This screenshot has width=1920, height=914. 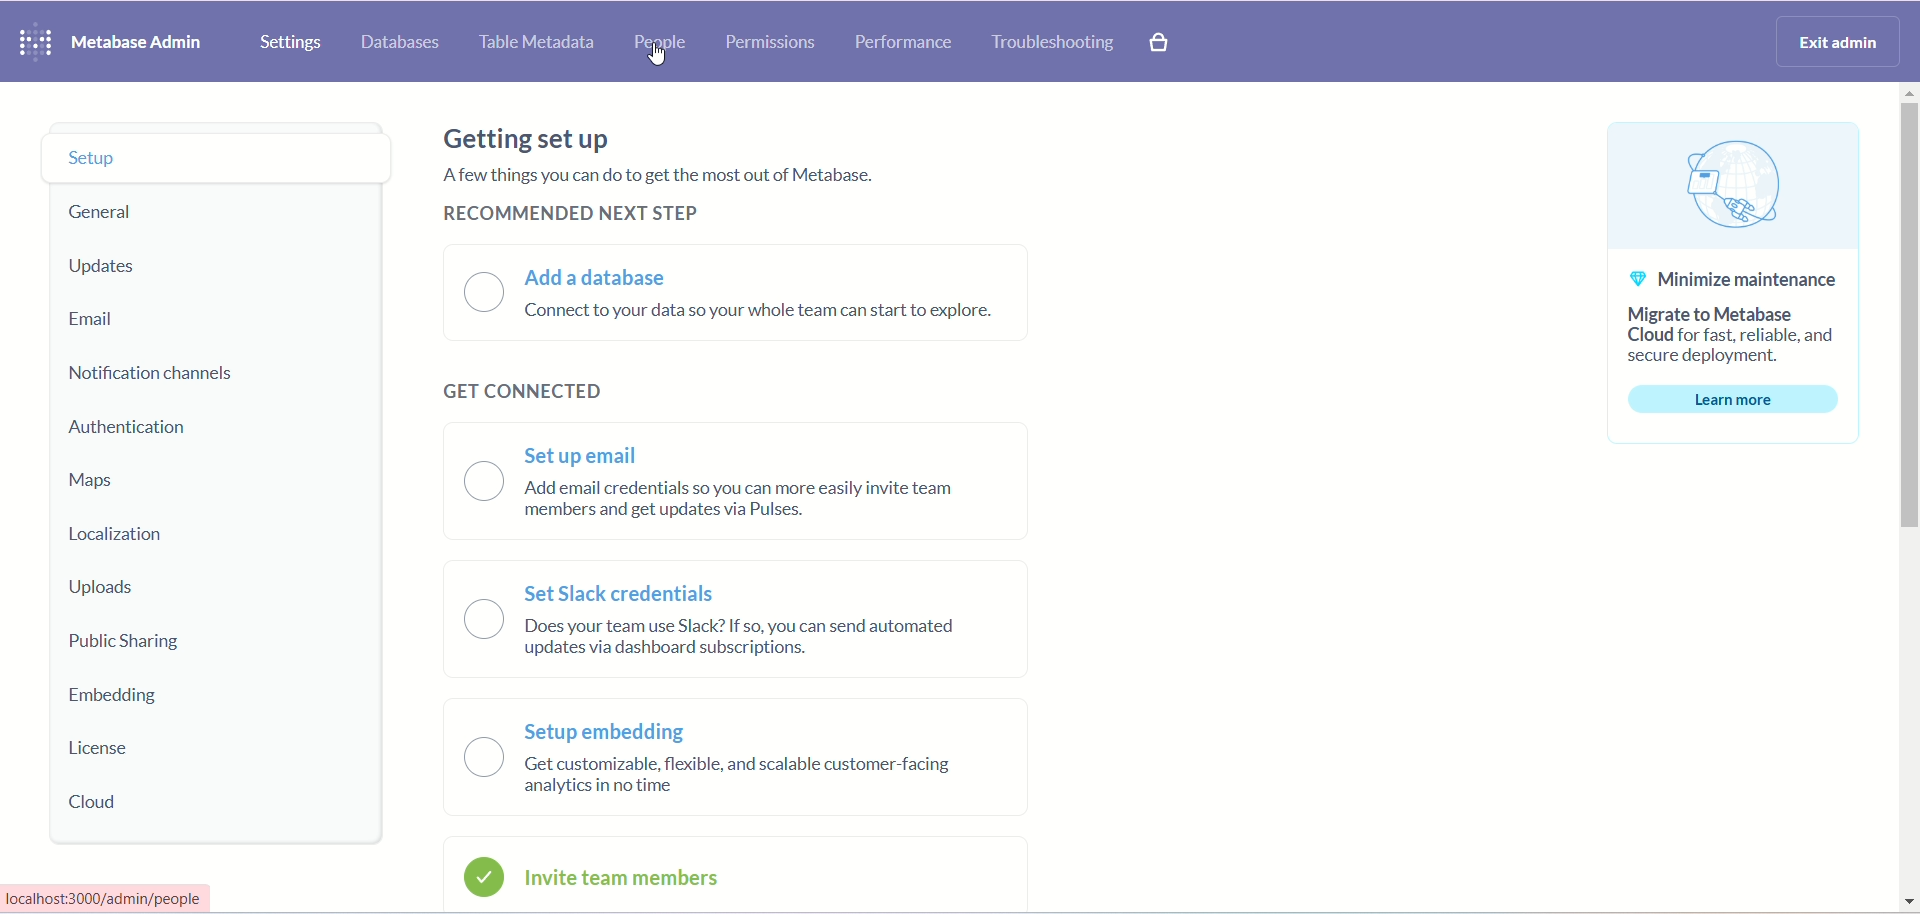 I want to click on database, so click(x=404, y=42).